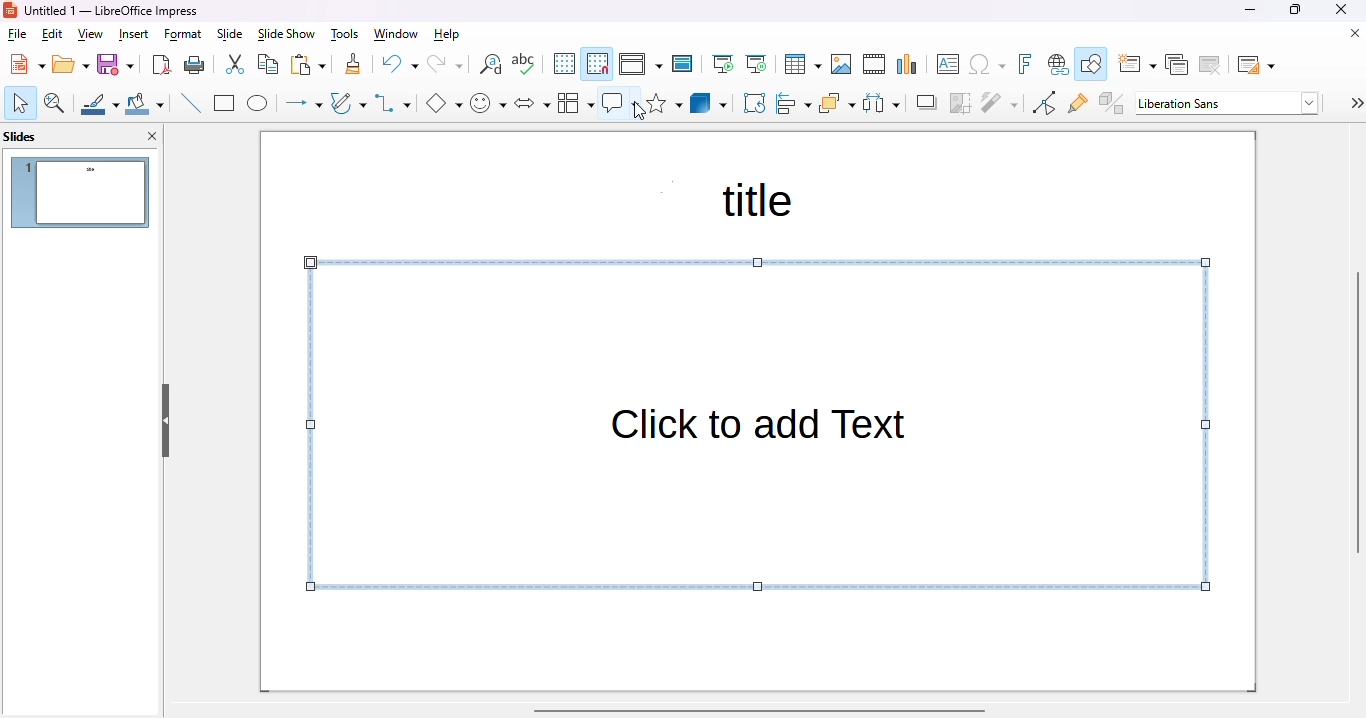 This screenshot has height=718, width=1366. Describe the element at coordinates (523, 63) in the screenshot. I see `check spelling` at that location.